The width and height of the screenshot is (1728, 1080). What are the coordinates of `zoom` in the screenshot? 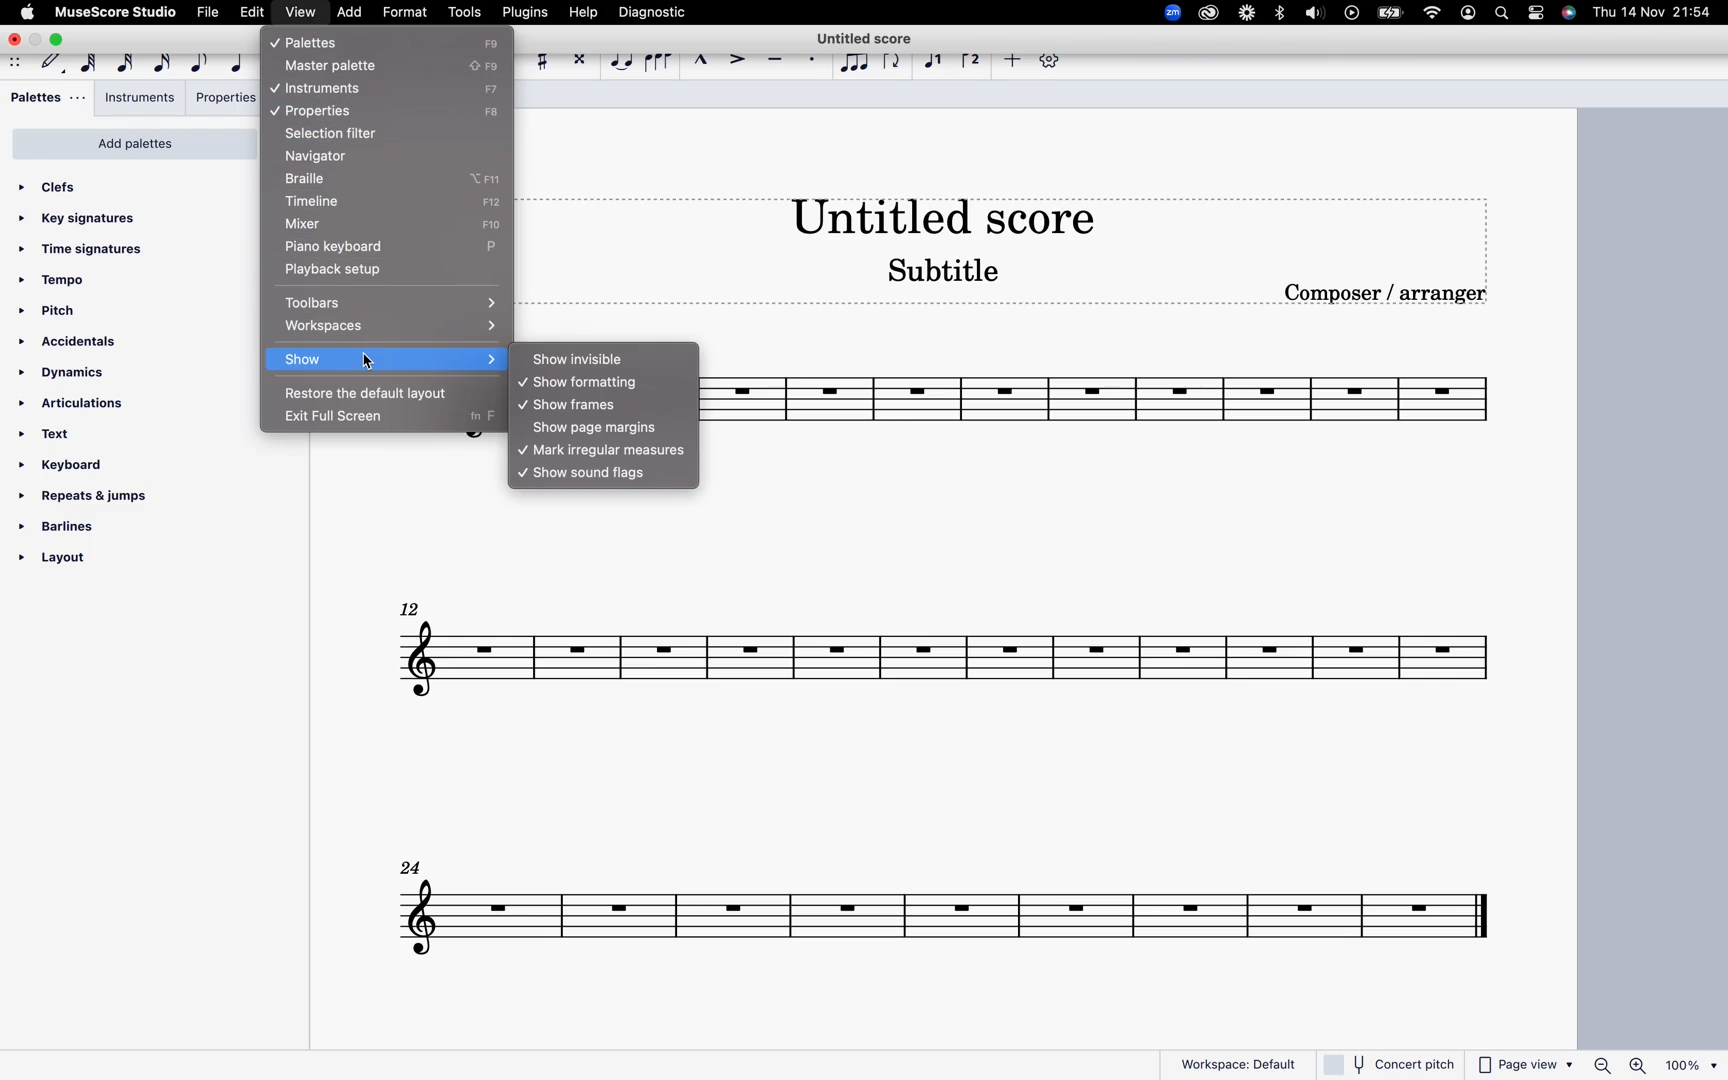 It's located at (1168, 16).